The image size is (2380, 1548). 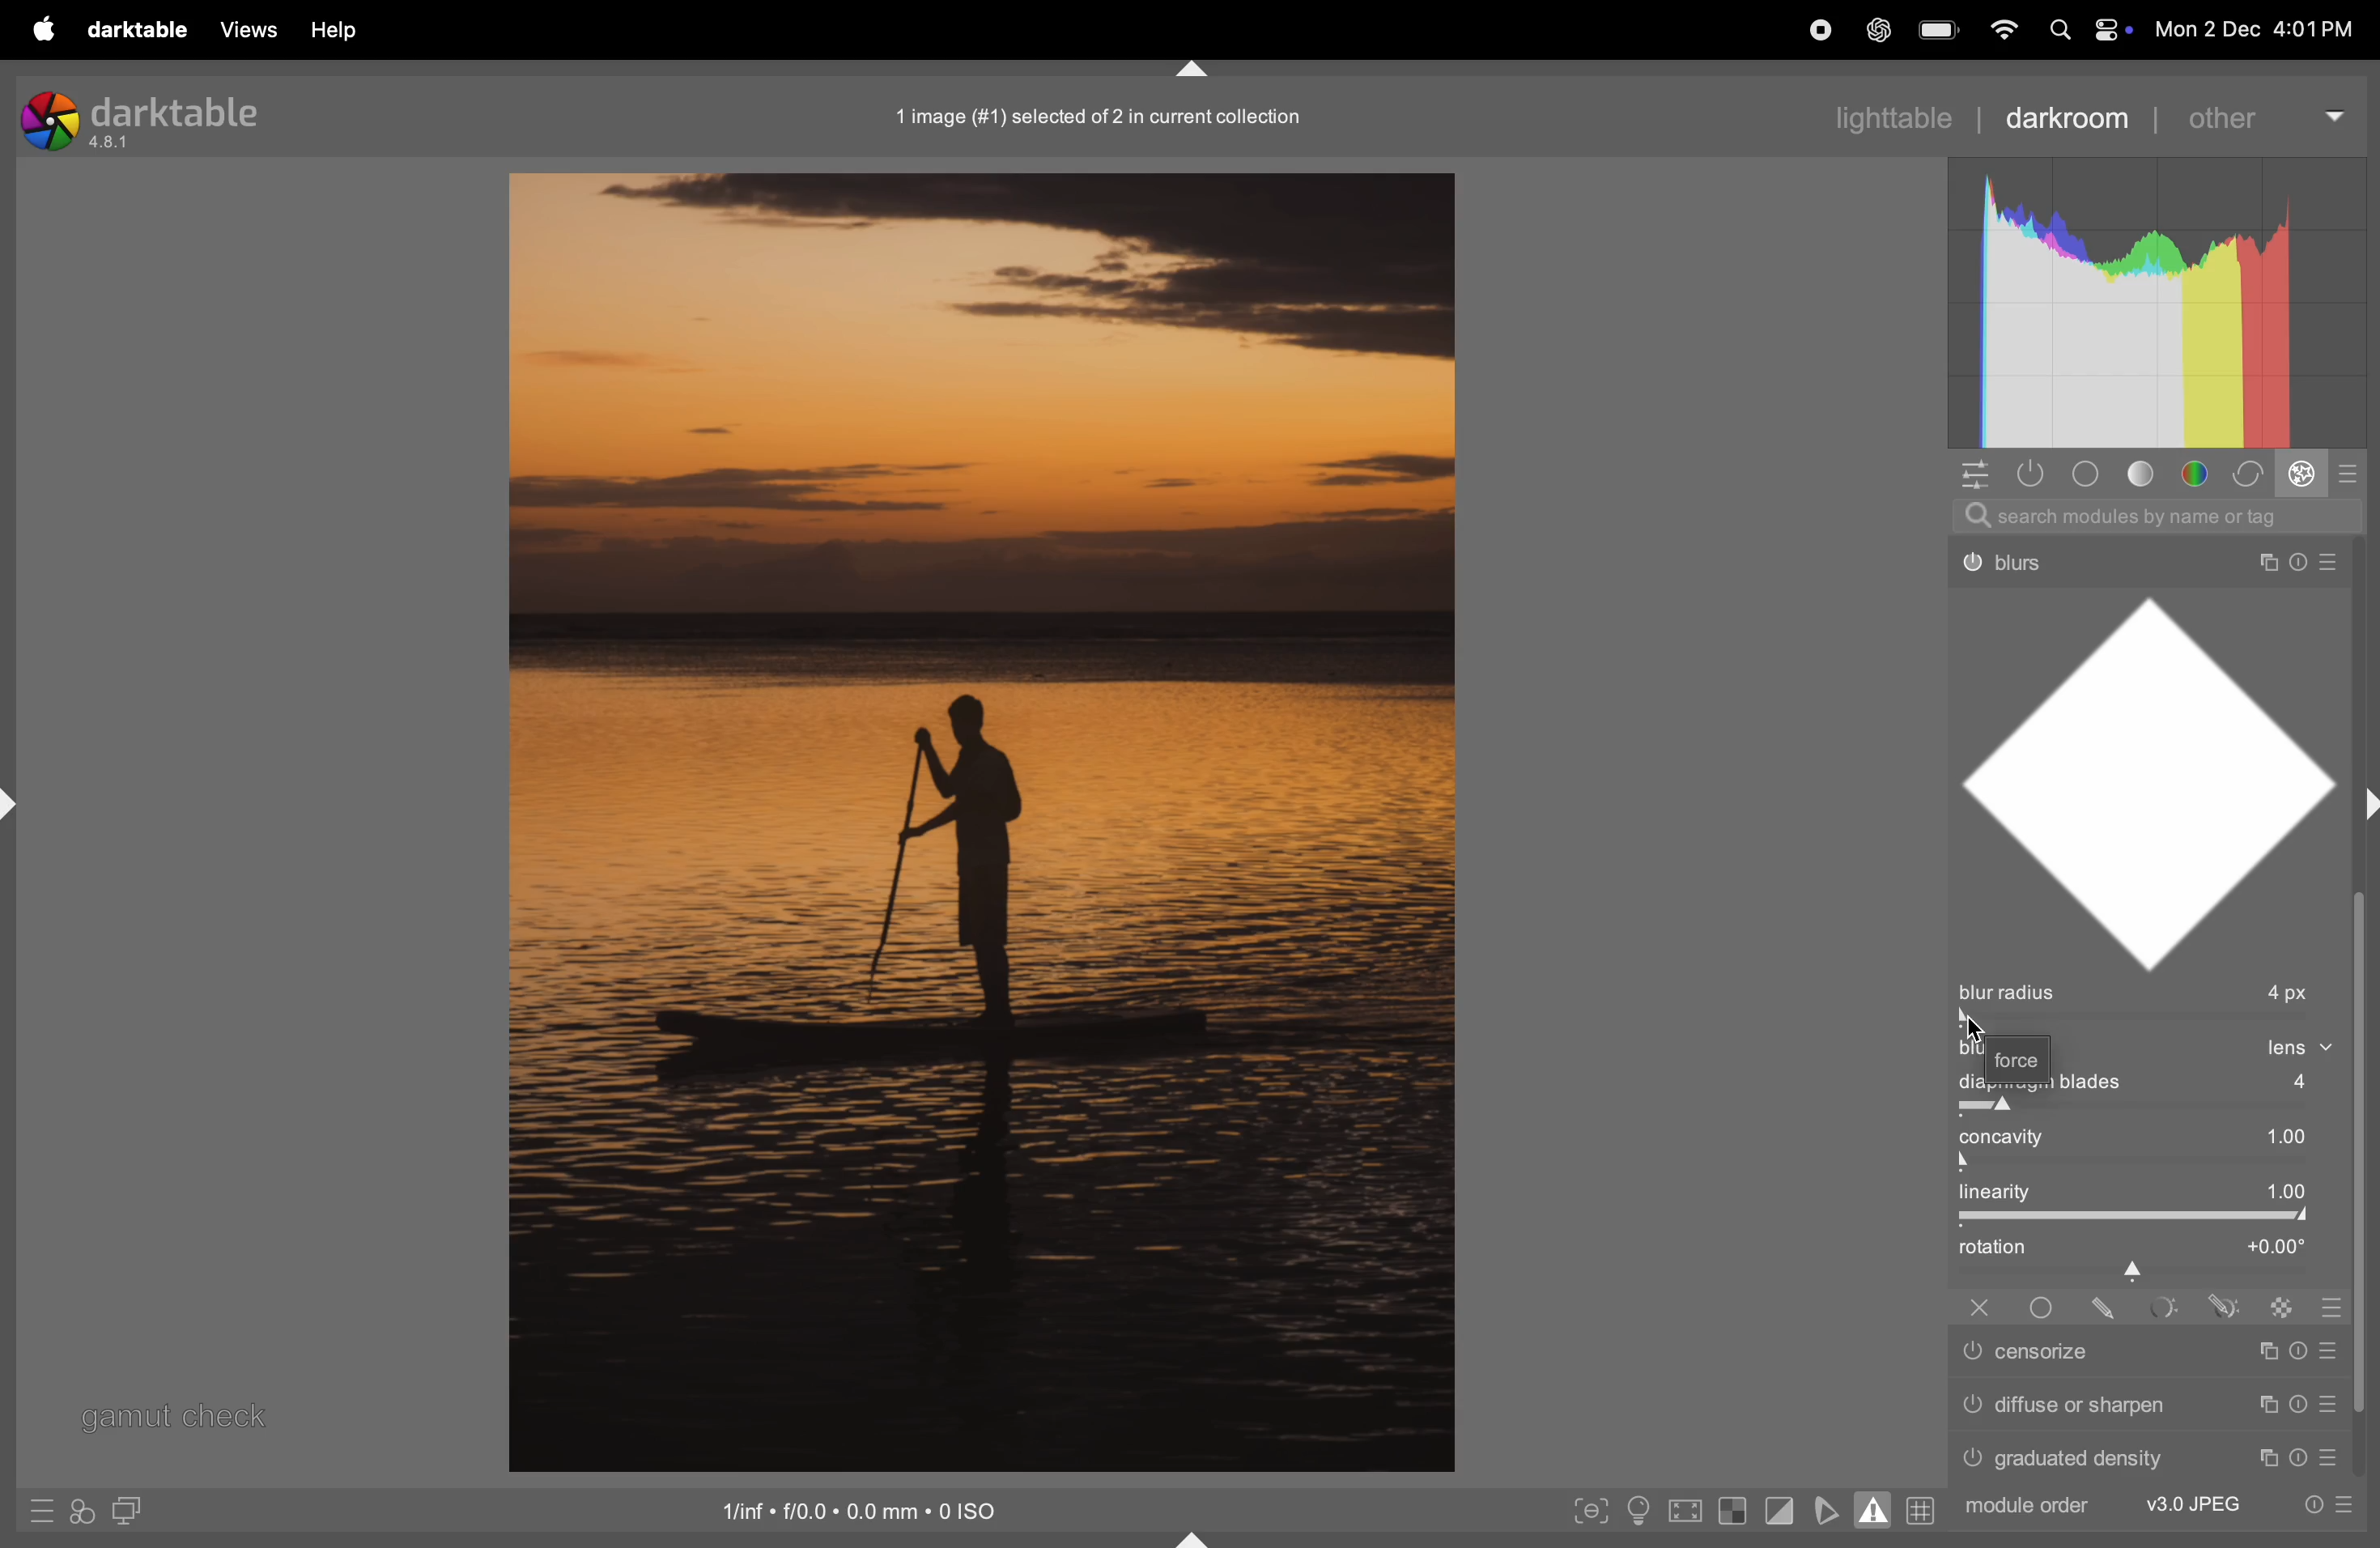 I want to click on darktable, so click(x=139, y=30).